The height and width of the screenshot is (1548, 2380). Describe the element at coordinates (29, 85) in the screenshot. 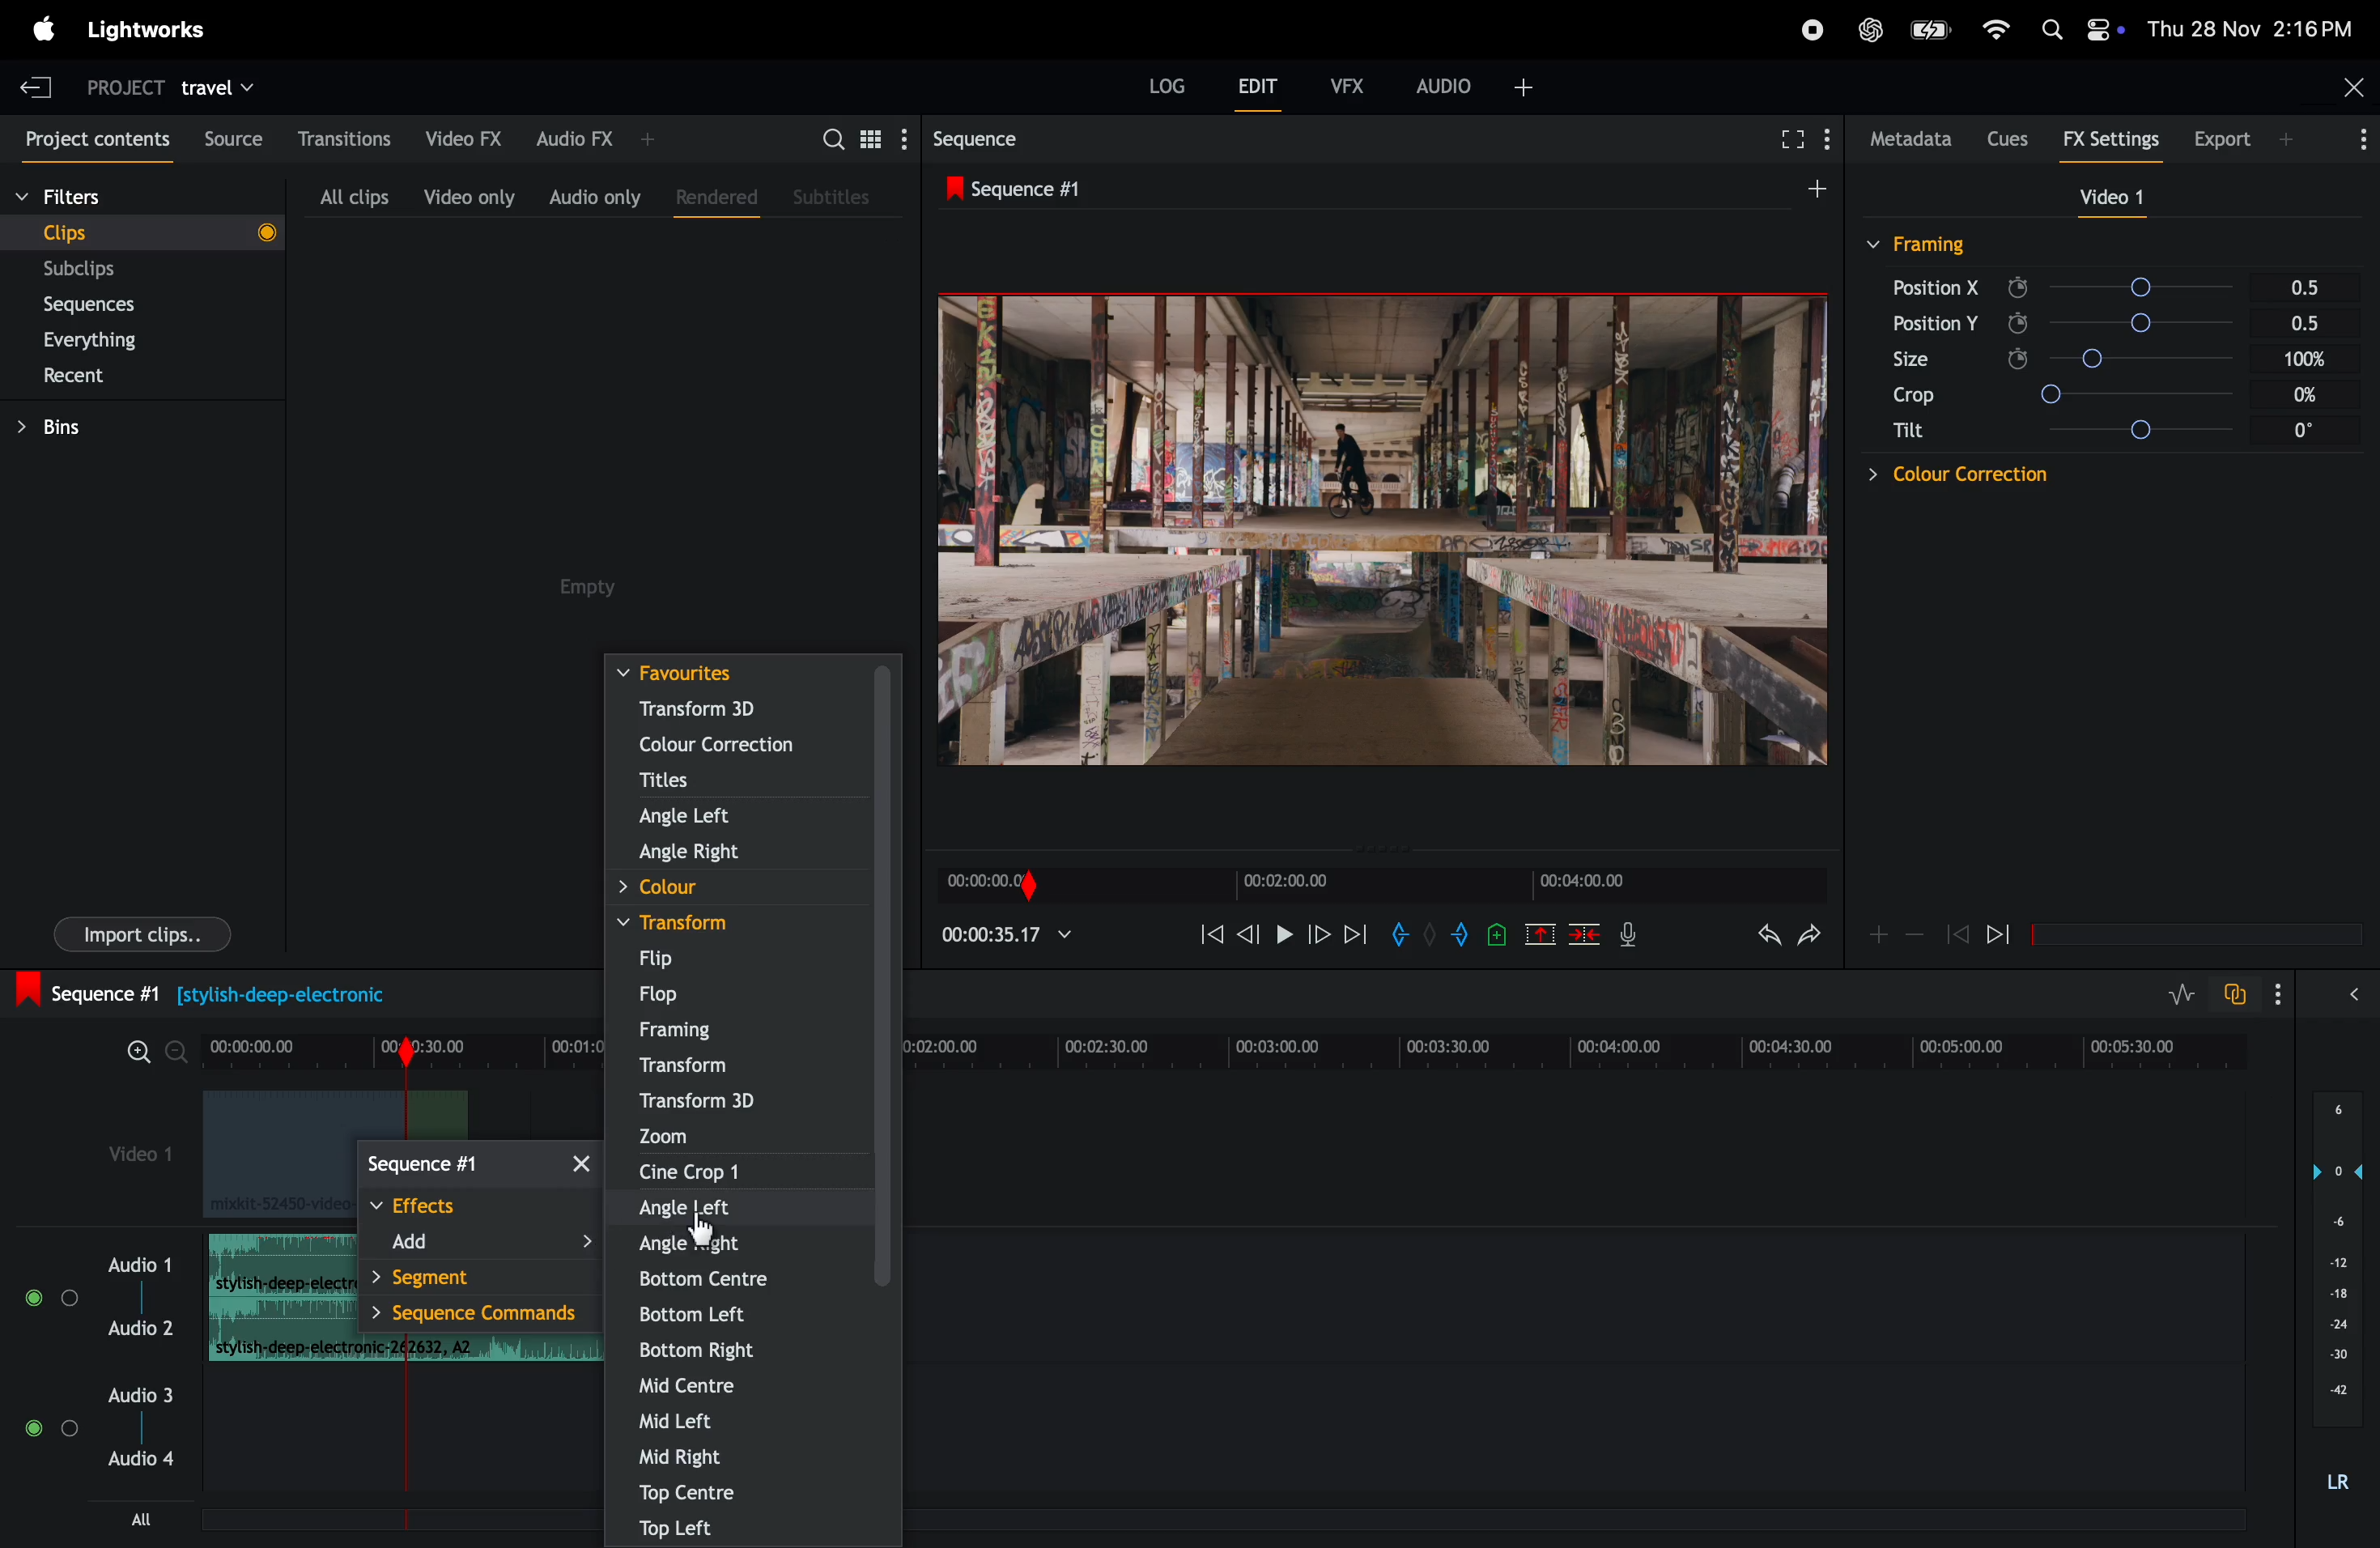

I see `exit` at that location.